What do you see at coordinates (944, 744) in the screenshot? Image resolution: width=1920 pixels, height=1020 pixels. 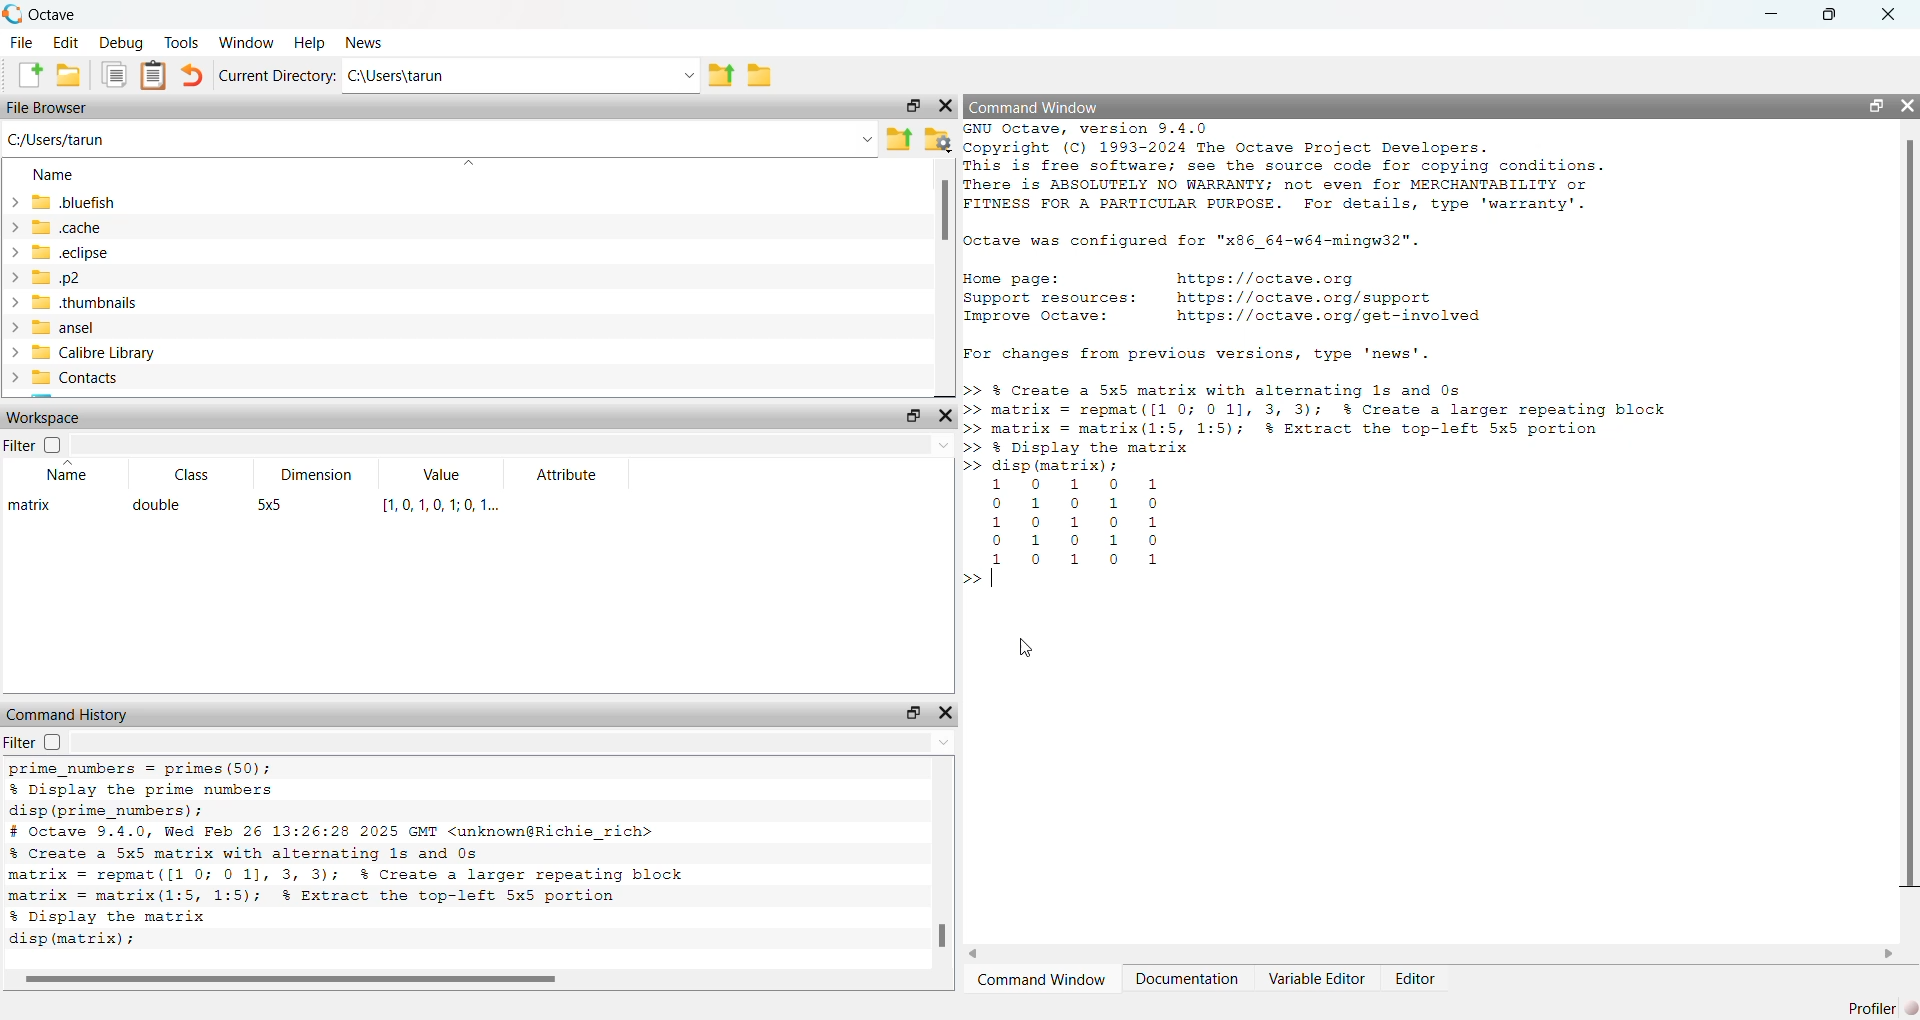 I see `Drop-down ` at bounding box center [944, 744].